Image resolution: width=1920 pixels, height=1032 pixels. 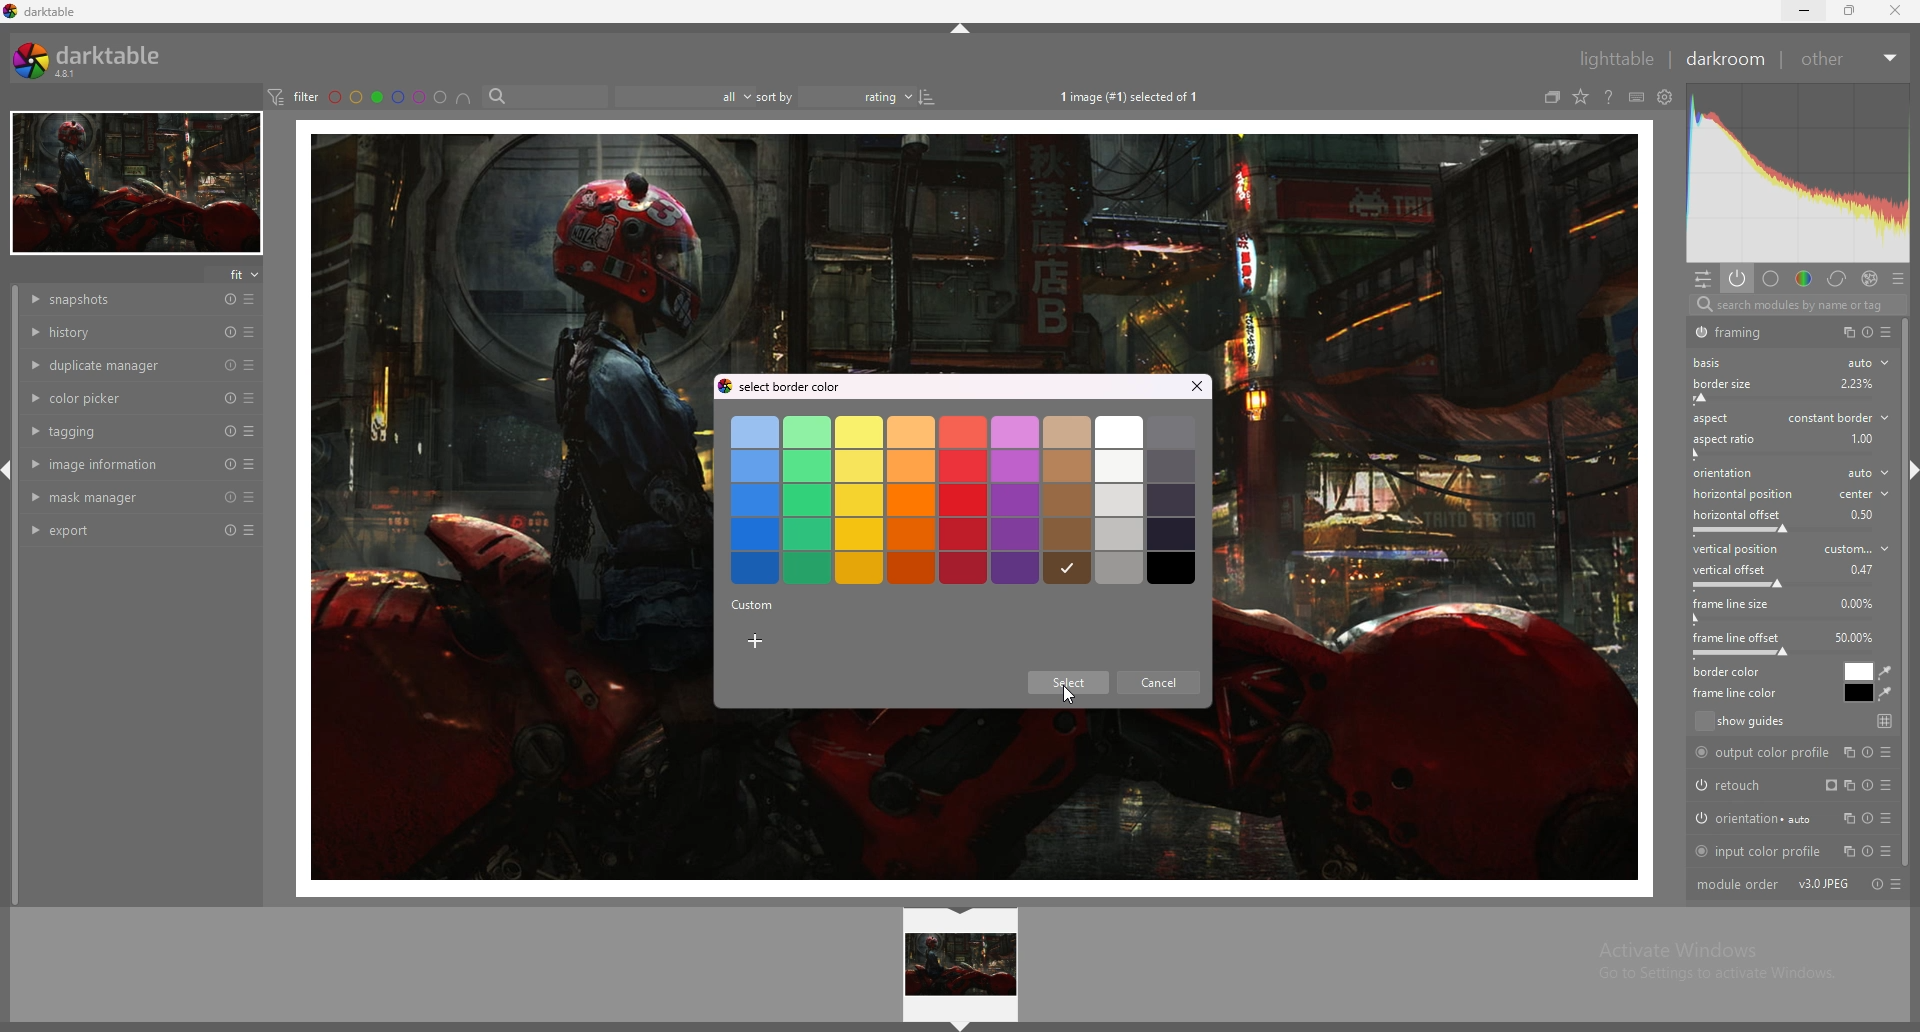 I want to click on presets, so click(x=252, y=398).